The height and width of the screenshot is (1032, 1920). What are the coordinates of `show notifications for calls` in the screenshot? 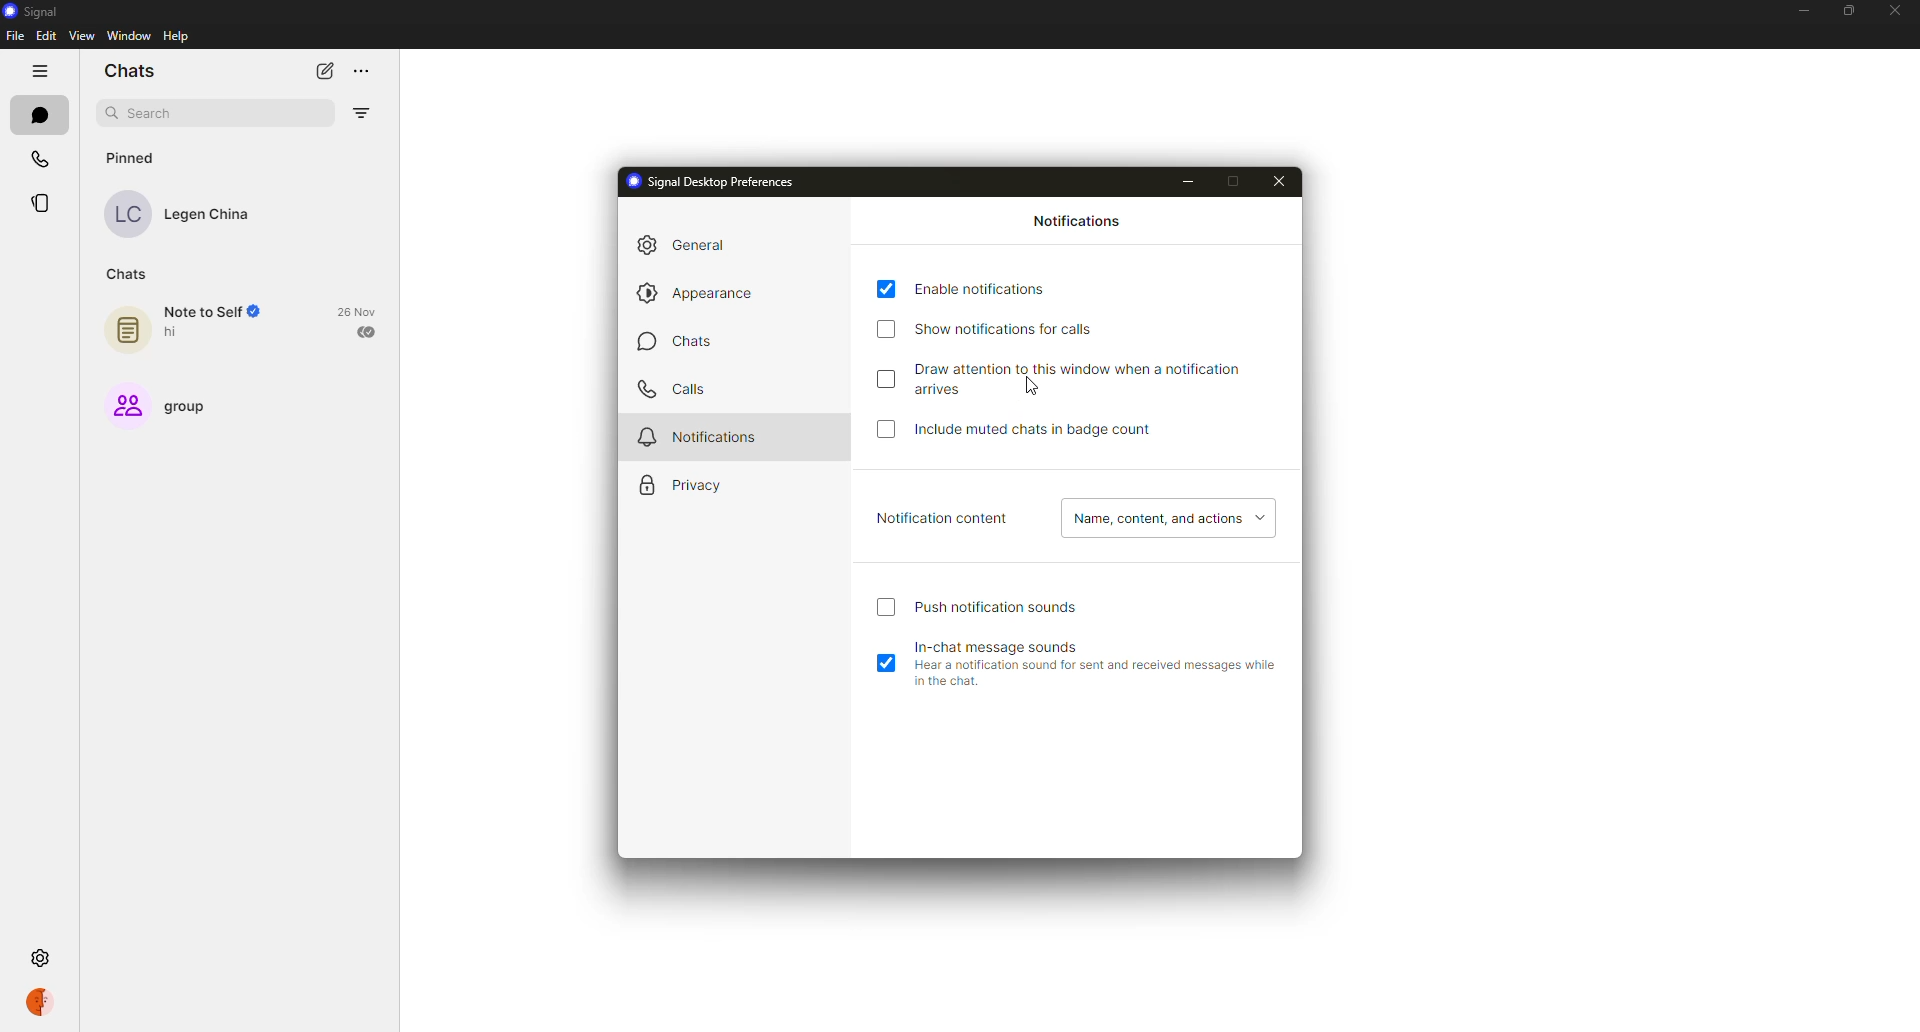 It's located at (1017, 325).